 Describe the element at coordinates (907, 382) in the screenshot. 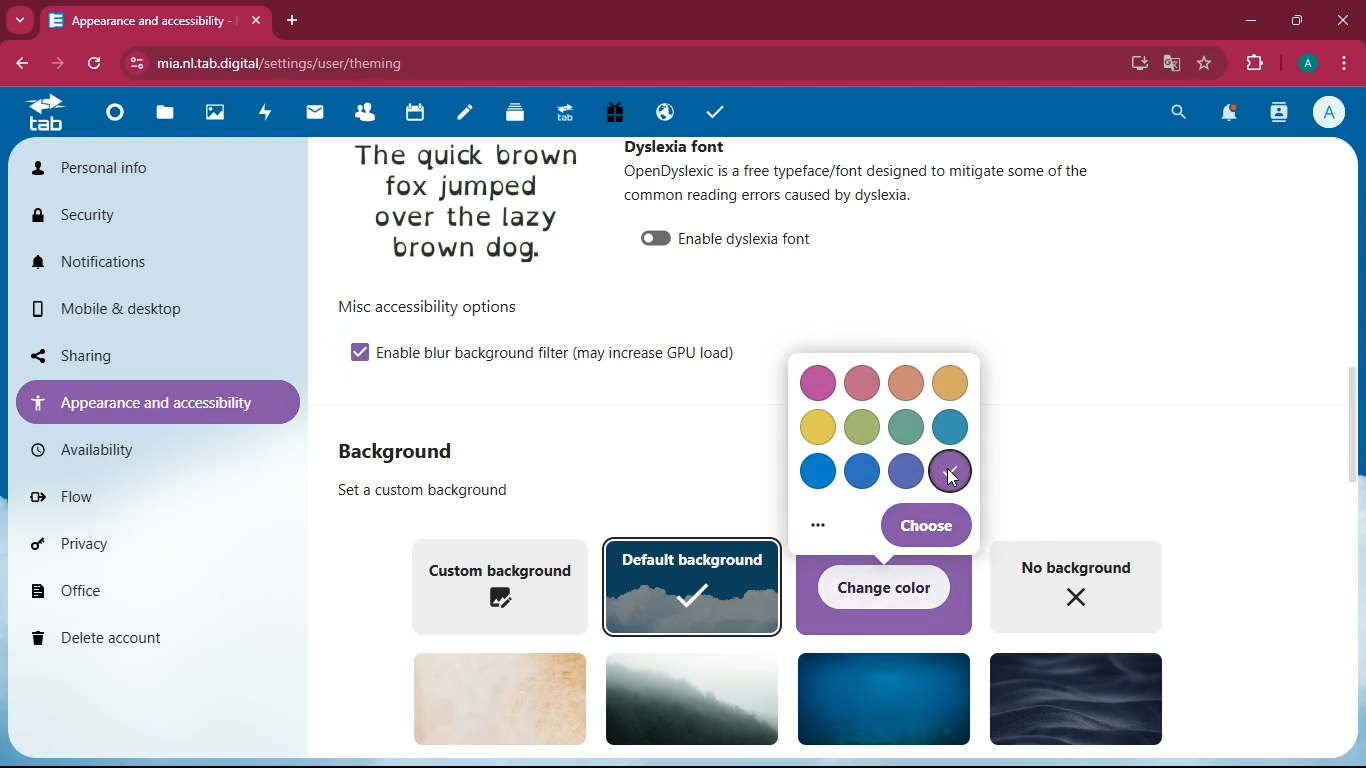

I see `color` at that location.